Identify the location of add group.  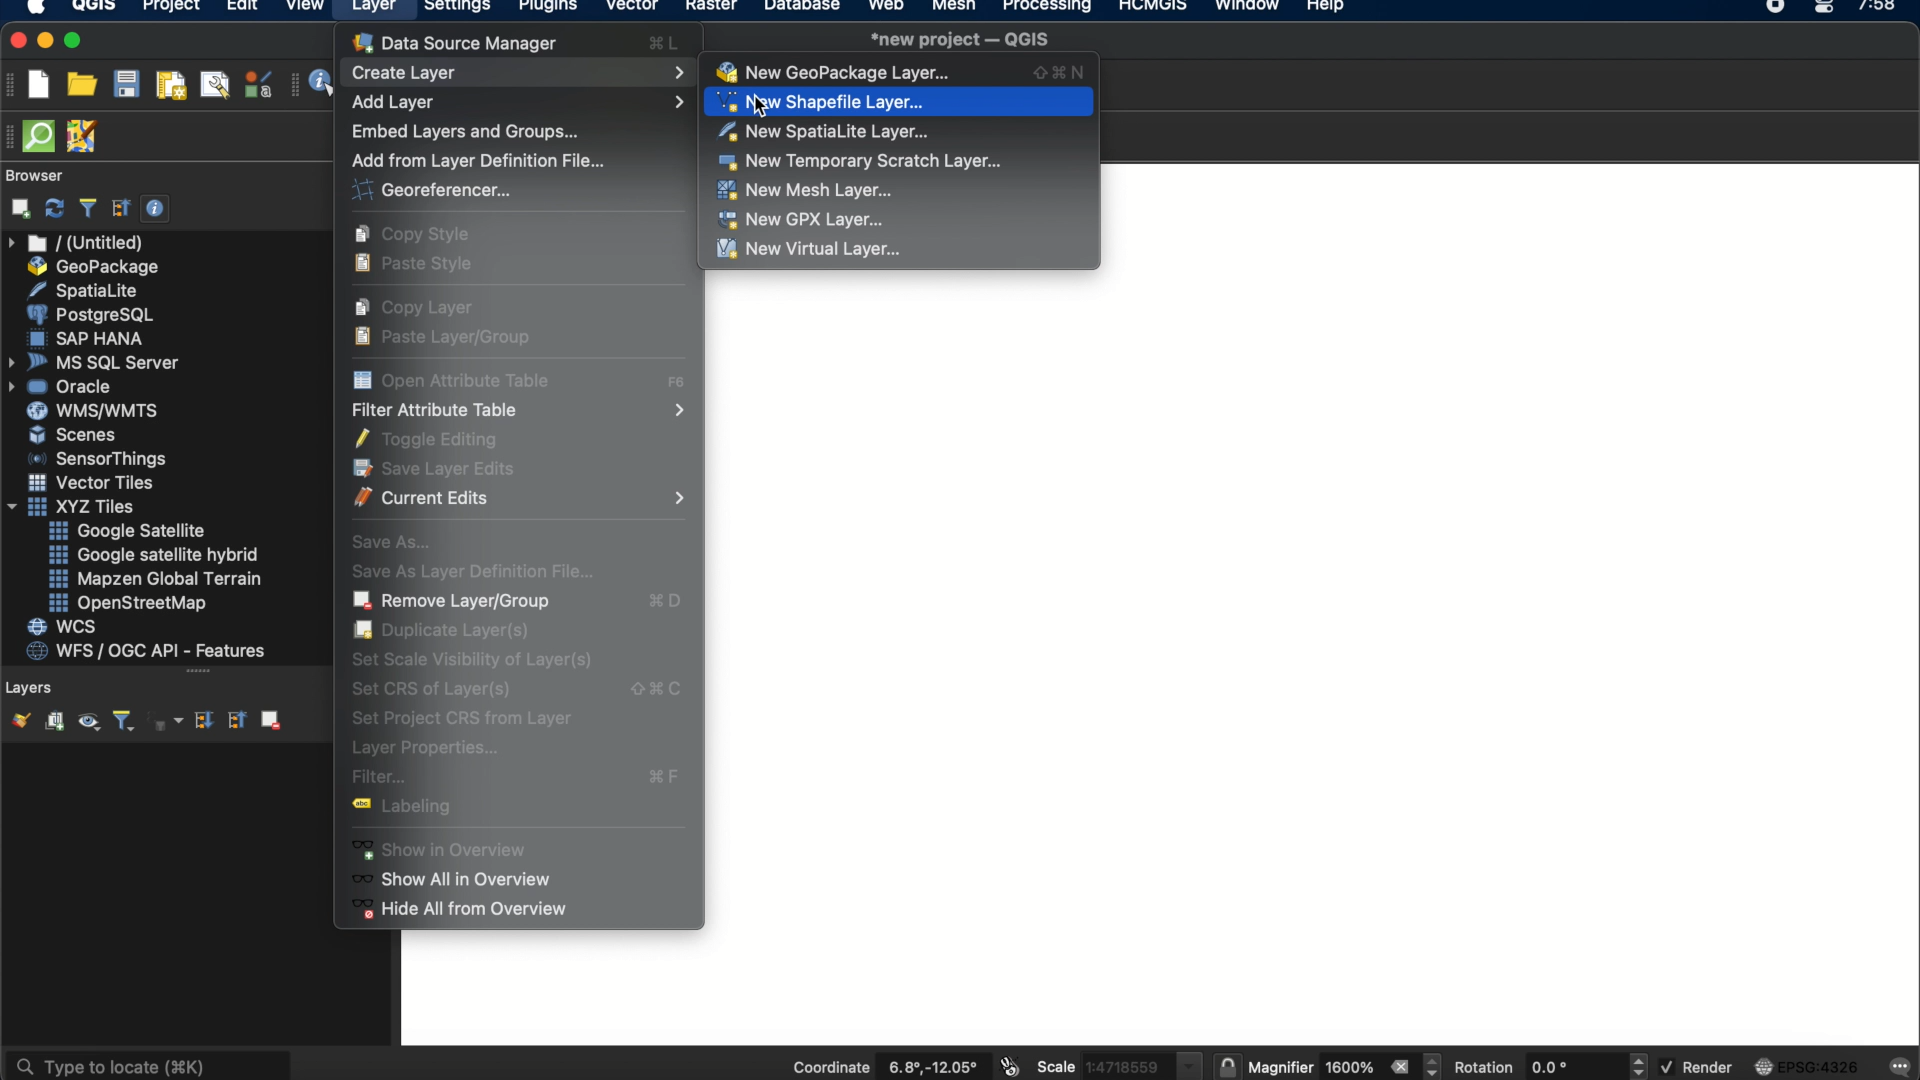
(54, 722).